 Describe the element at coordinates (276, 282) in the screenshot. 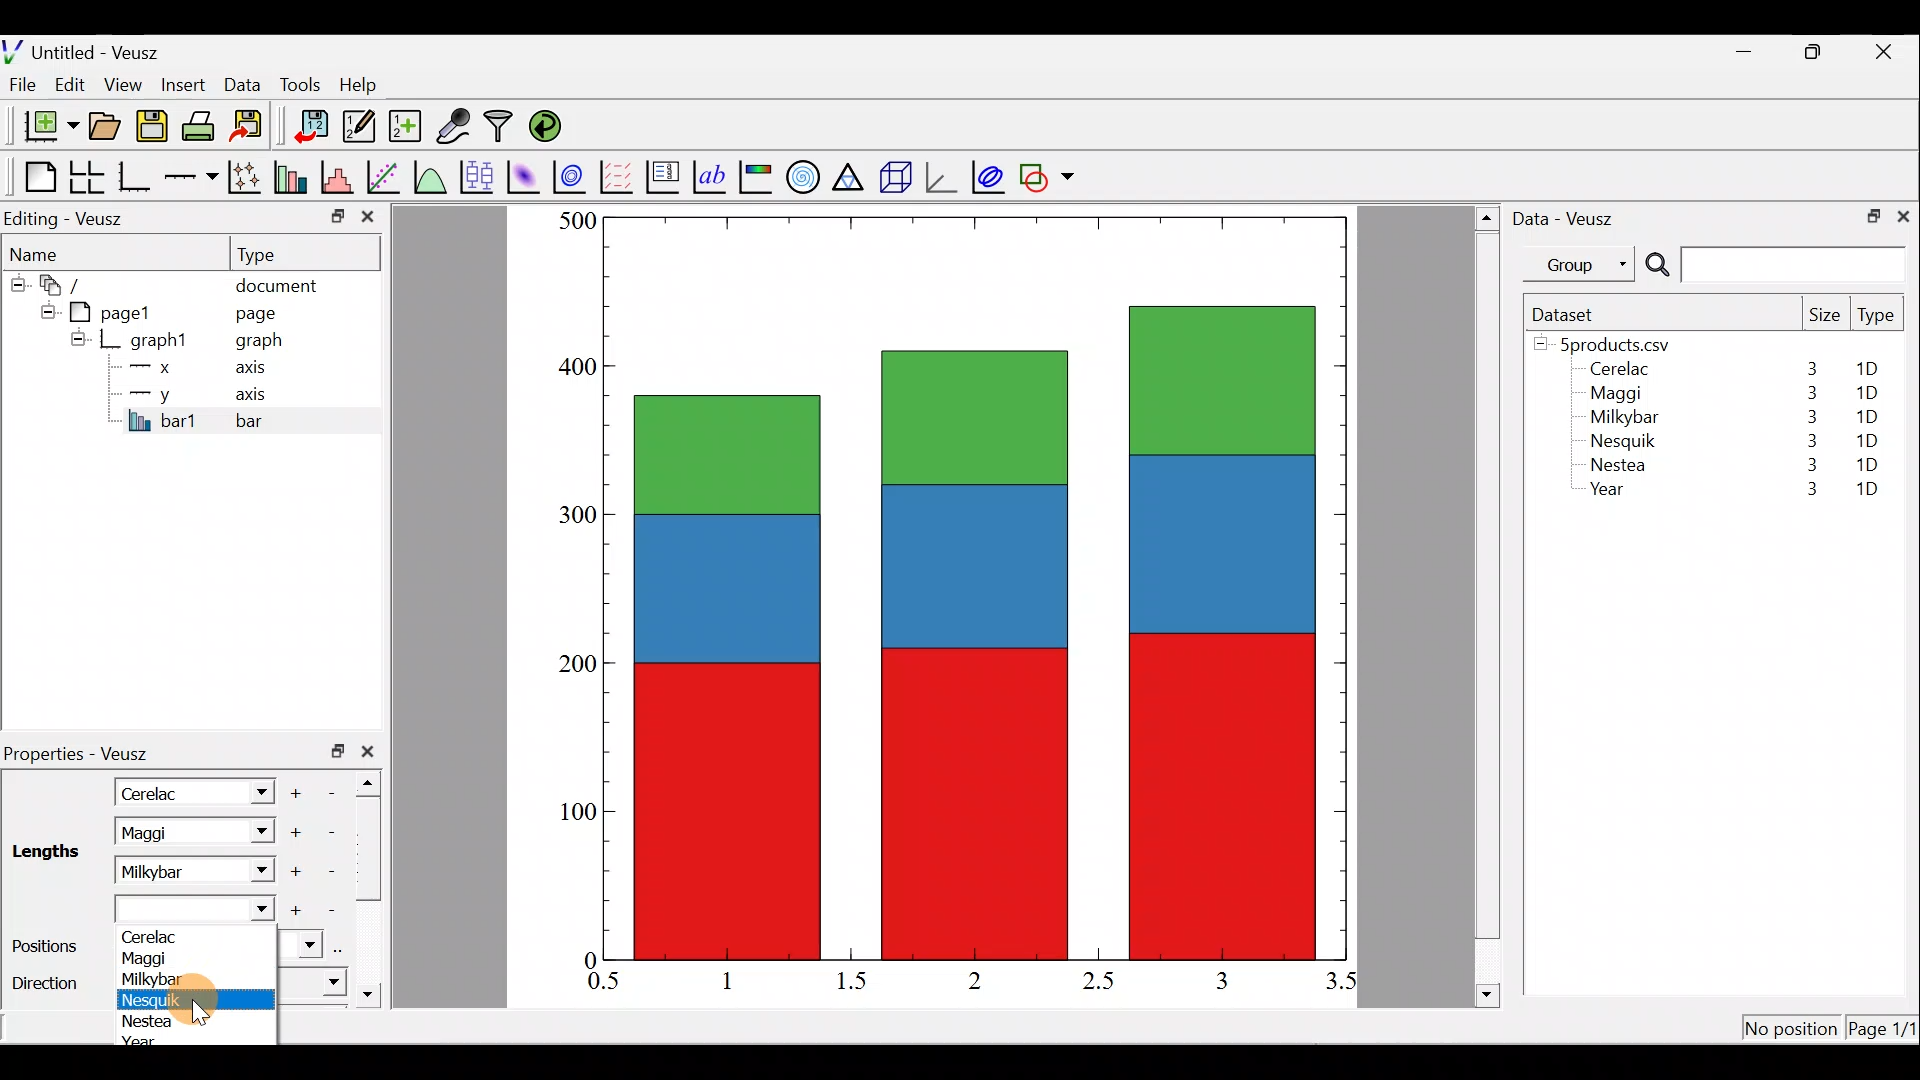

I see `document` at that location.